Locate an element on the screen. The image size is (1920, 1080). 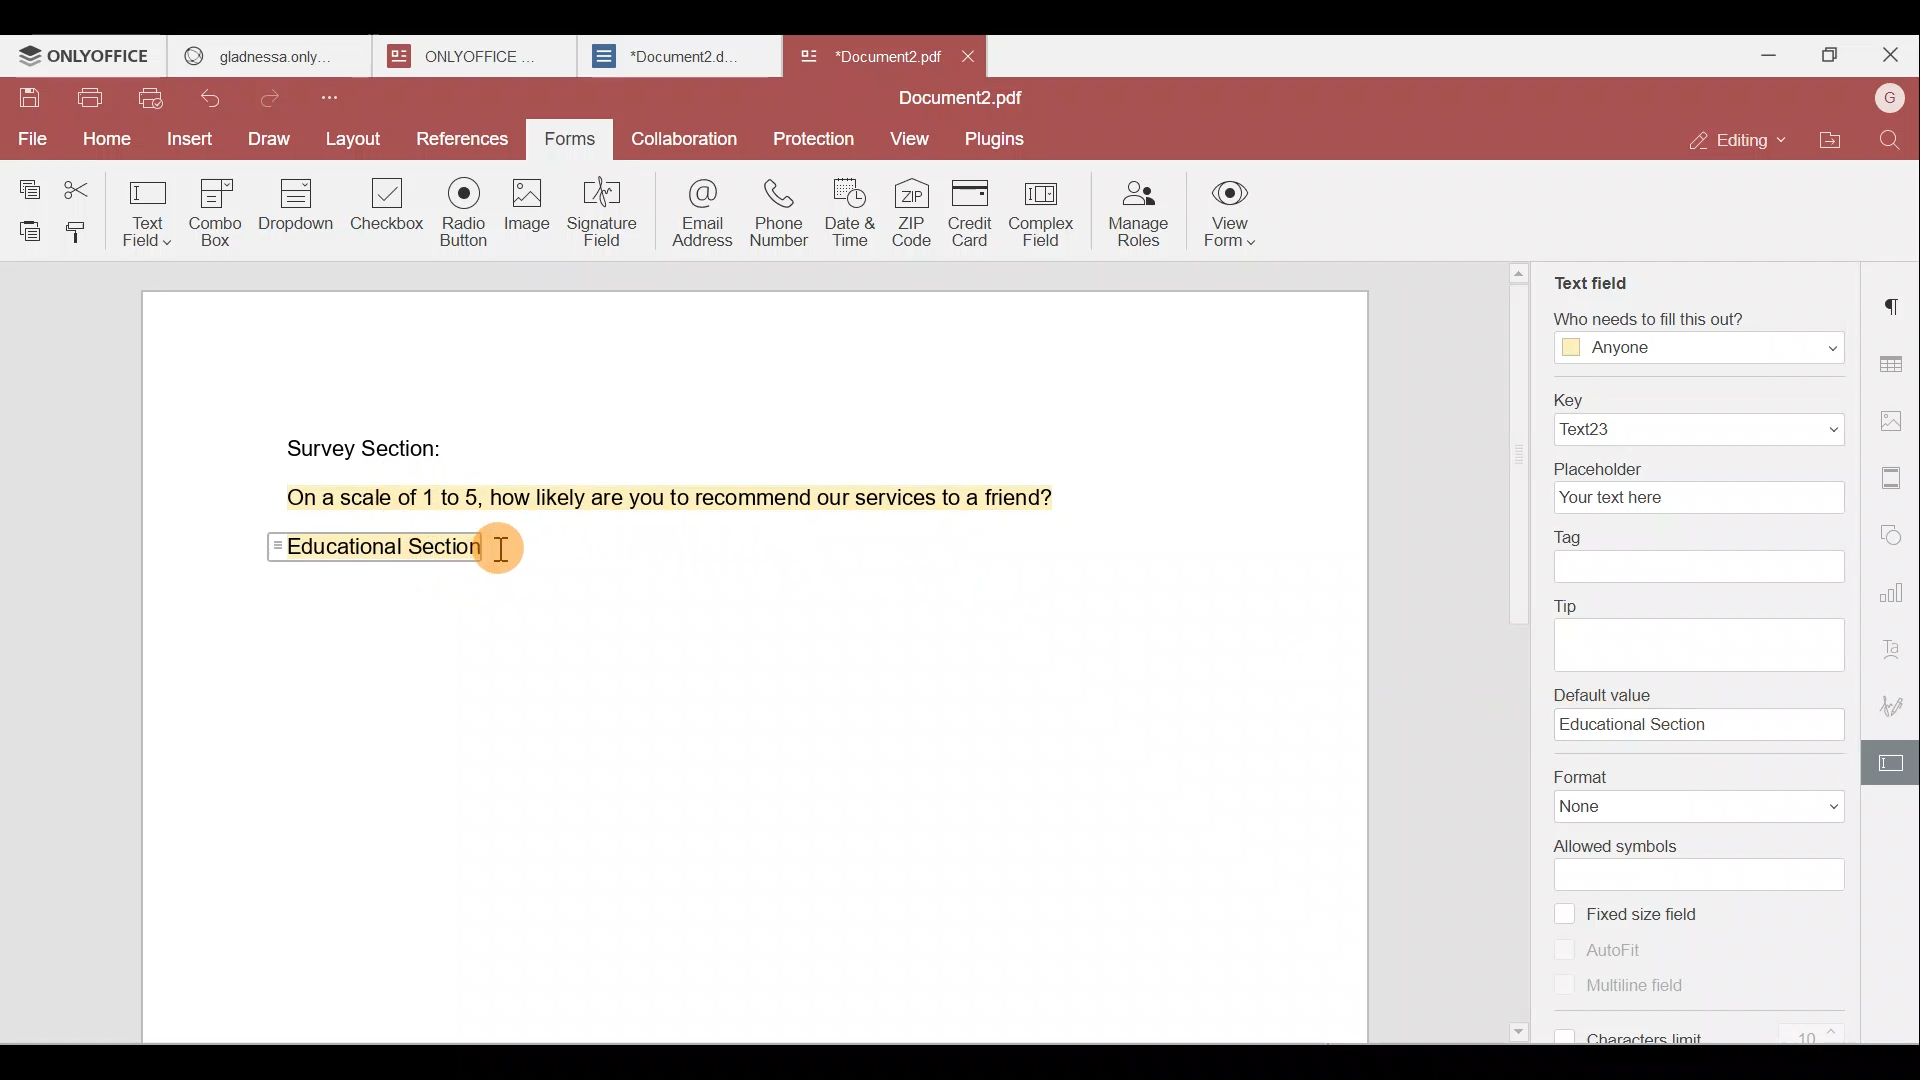
Close is located at coordinates (1890, 55).